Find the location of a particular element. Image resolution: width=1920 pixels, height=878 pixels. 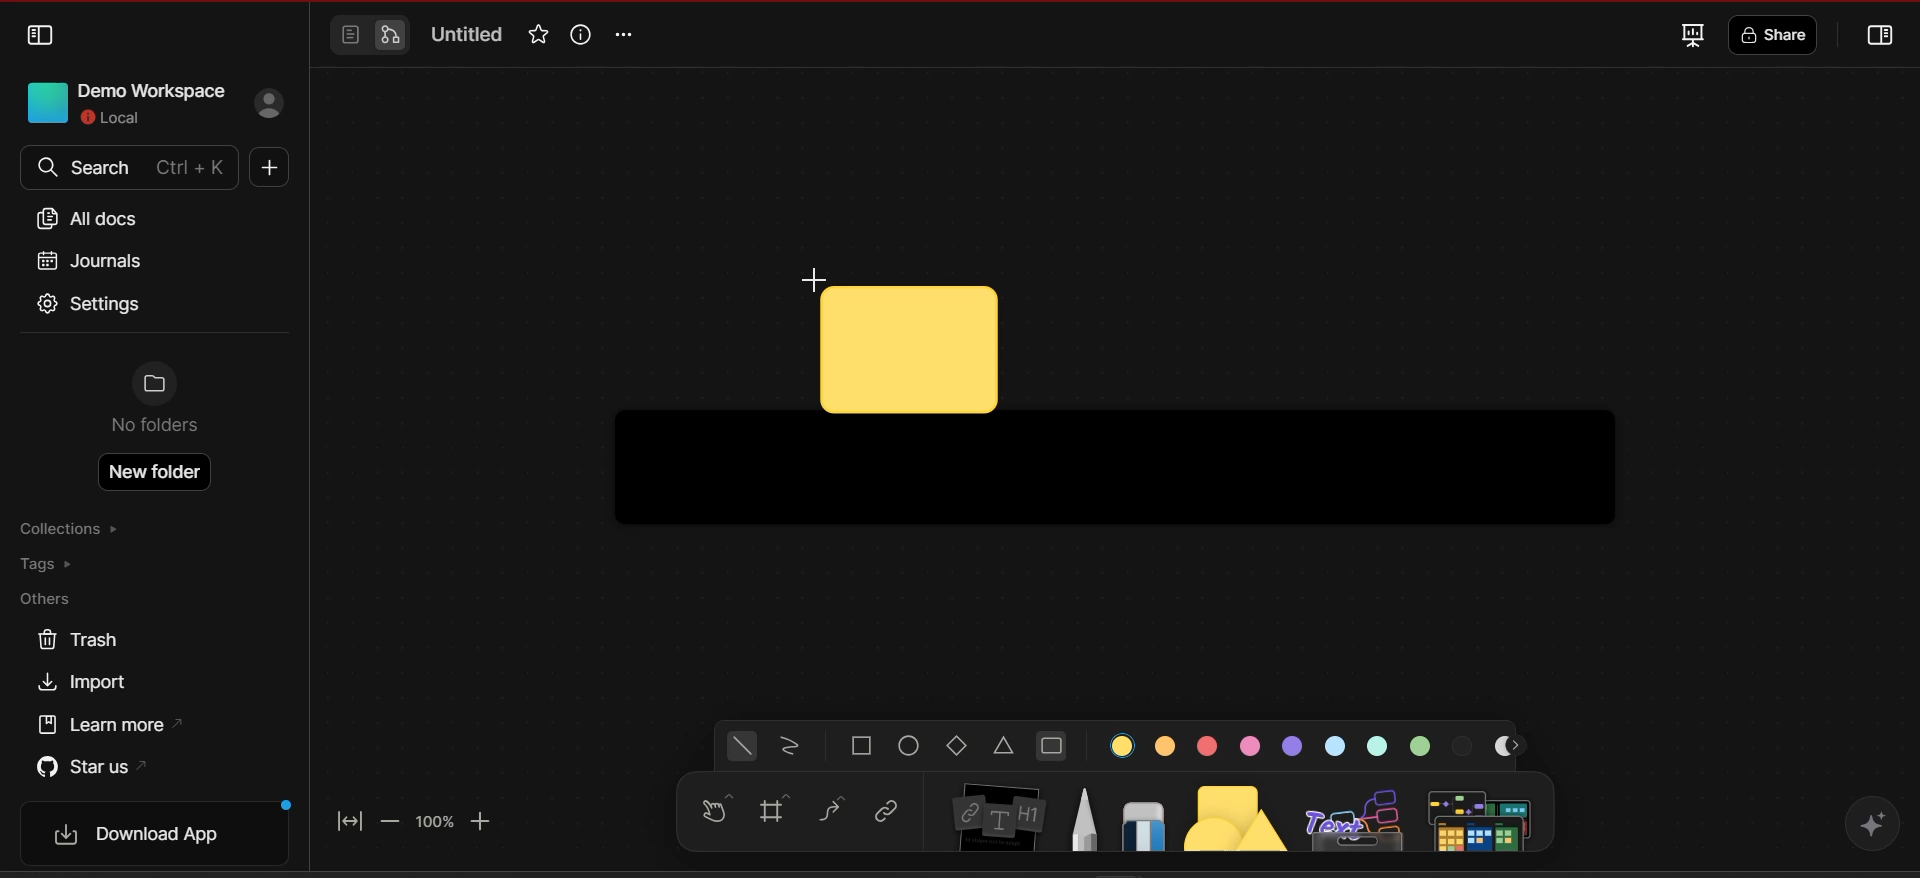

color 1 is located at coordinates (1124, 745).